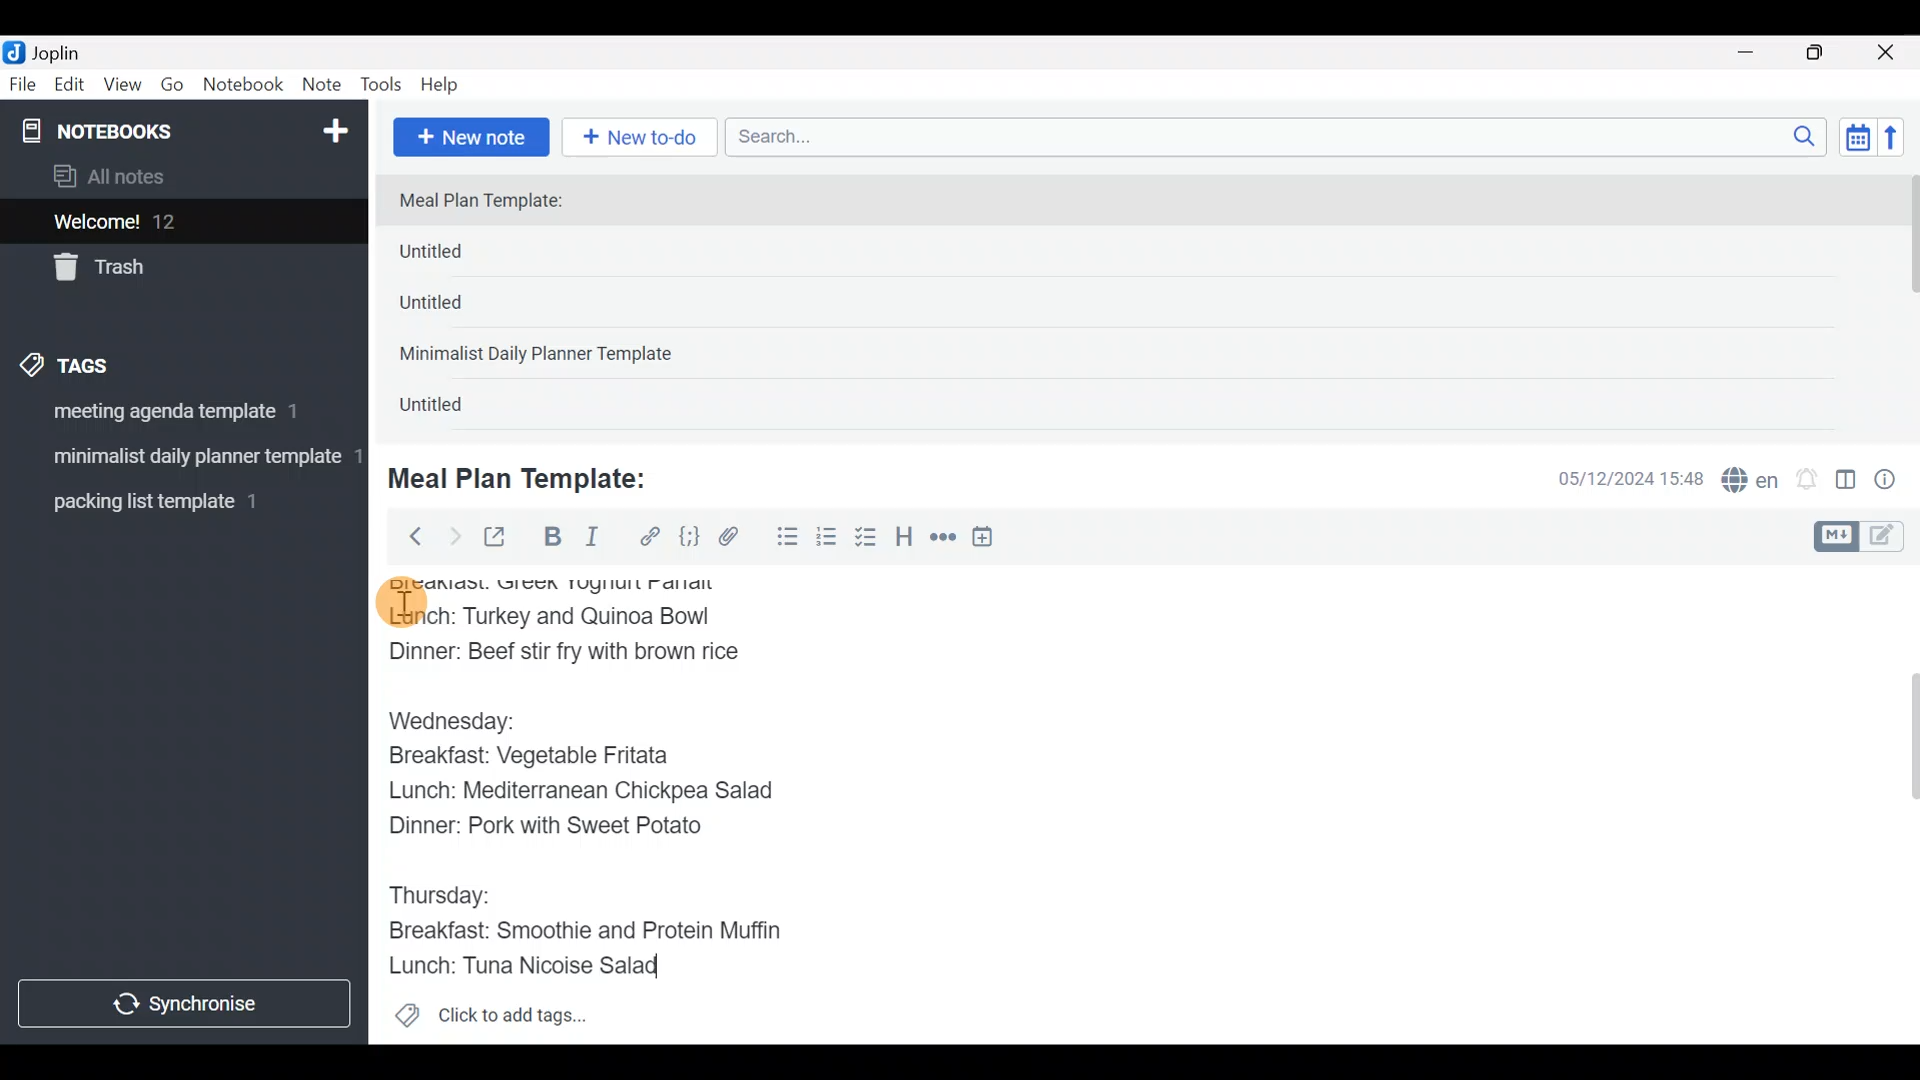  Describe the element at coordinates (563, 831) in the screenshot. I see `Dinner: Pork with Sweet Potato` at that location.